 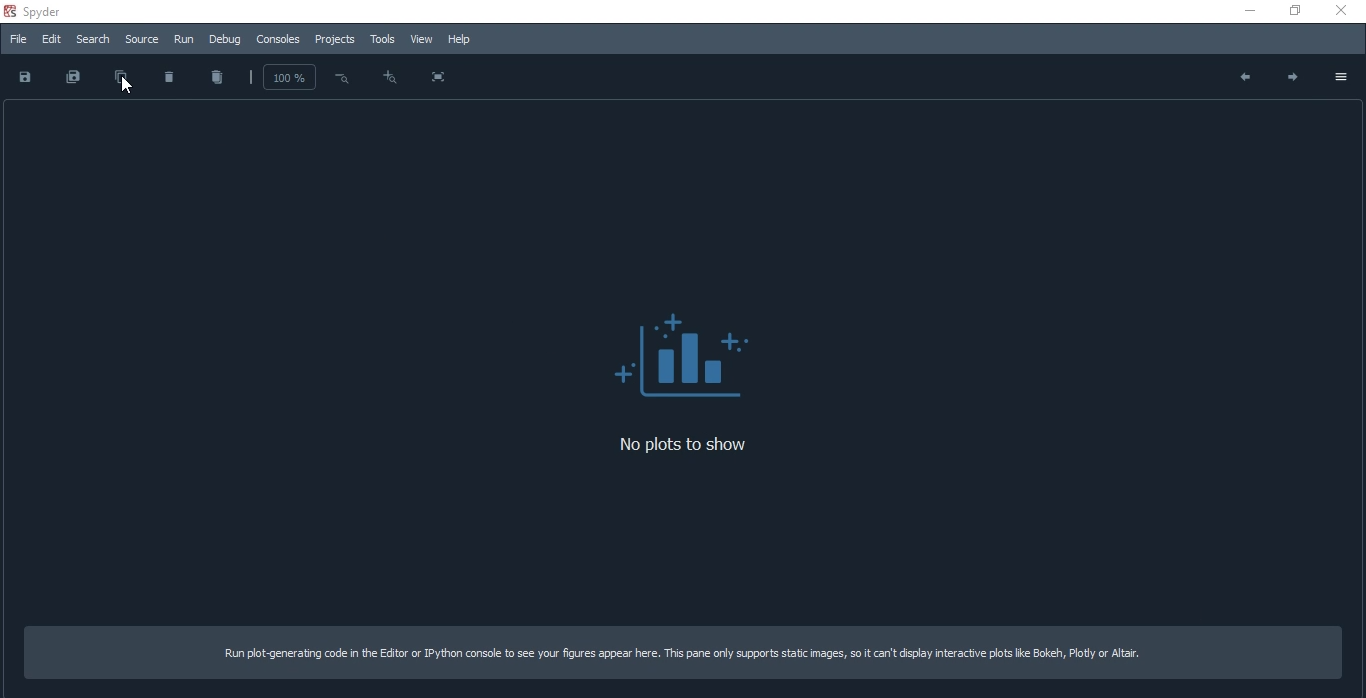 I want to click on Edit, so click(x=50, y=37).